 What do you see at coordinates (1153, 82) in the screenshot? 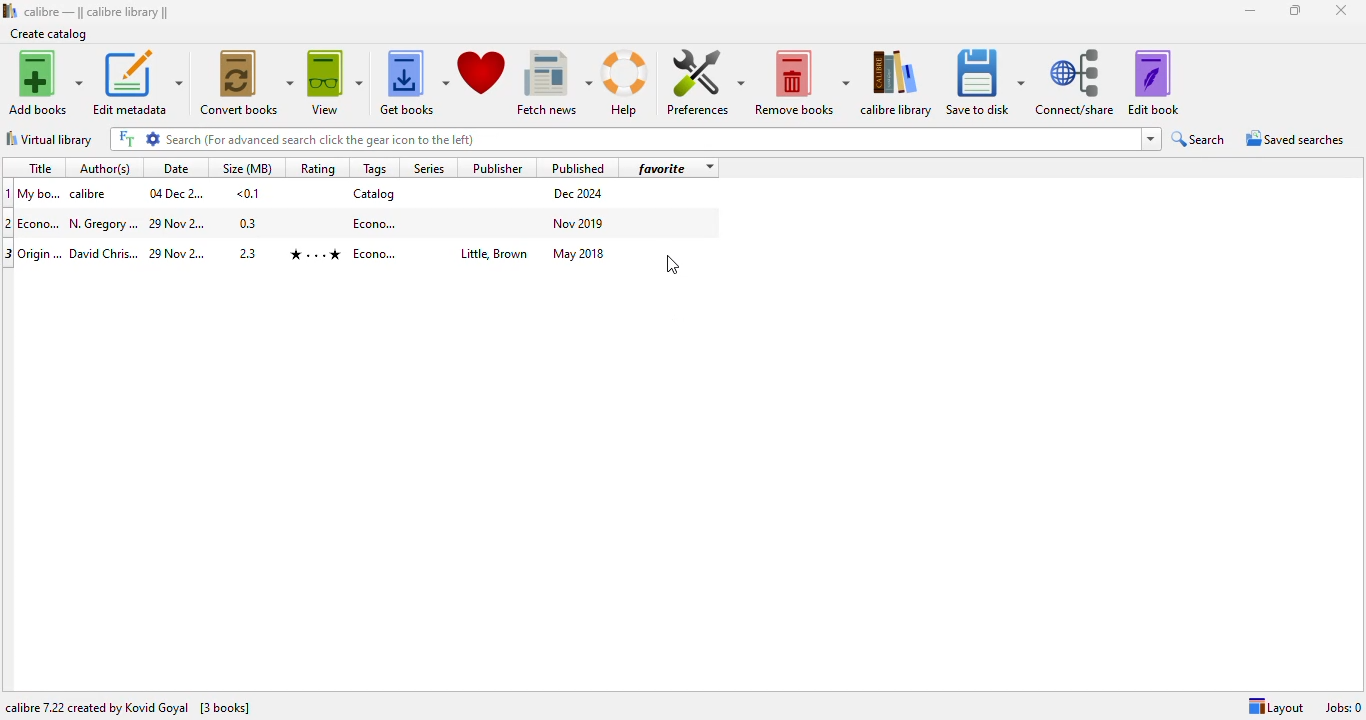
I see `edit book` at bounding box center [1153, 82].